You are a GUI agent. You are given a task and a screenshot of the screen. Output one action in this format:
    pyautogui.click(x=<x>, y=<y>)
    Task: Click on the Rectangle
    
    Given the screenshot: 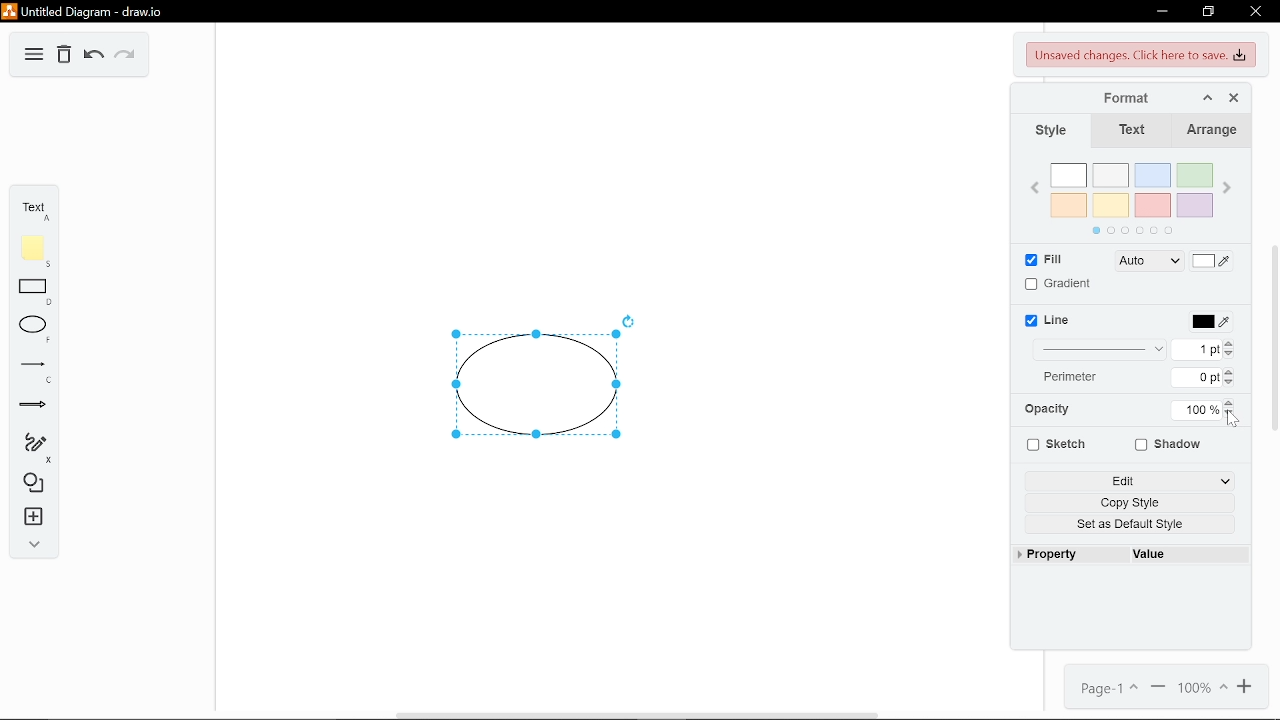 What is the action you would take?
    pyautogui.click(x=34, y=288)
    